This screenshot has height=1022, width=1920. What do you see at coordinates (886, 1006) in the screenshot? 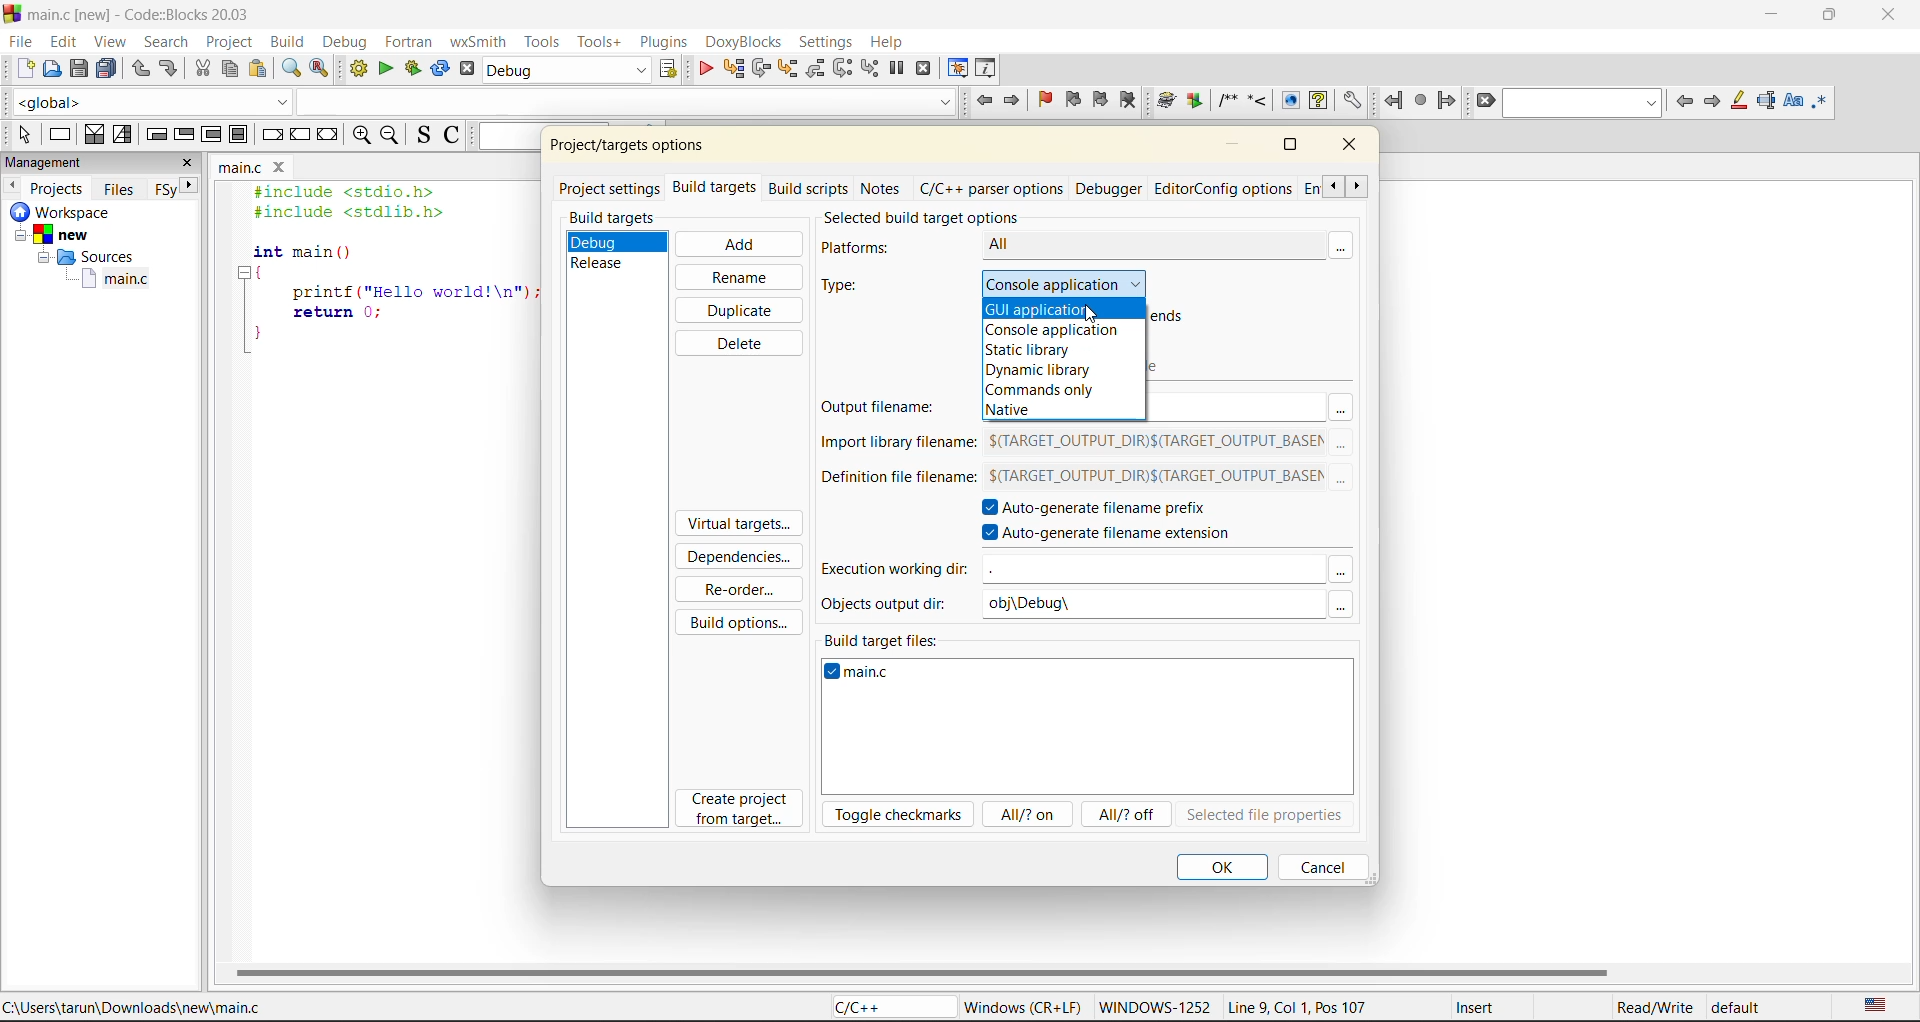
I see `C/C++` at bounding box center [886, 1006].